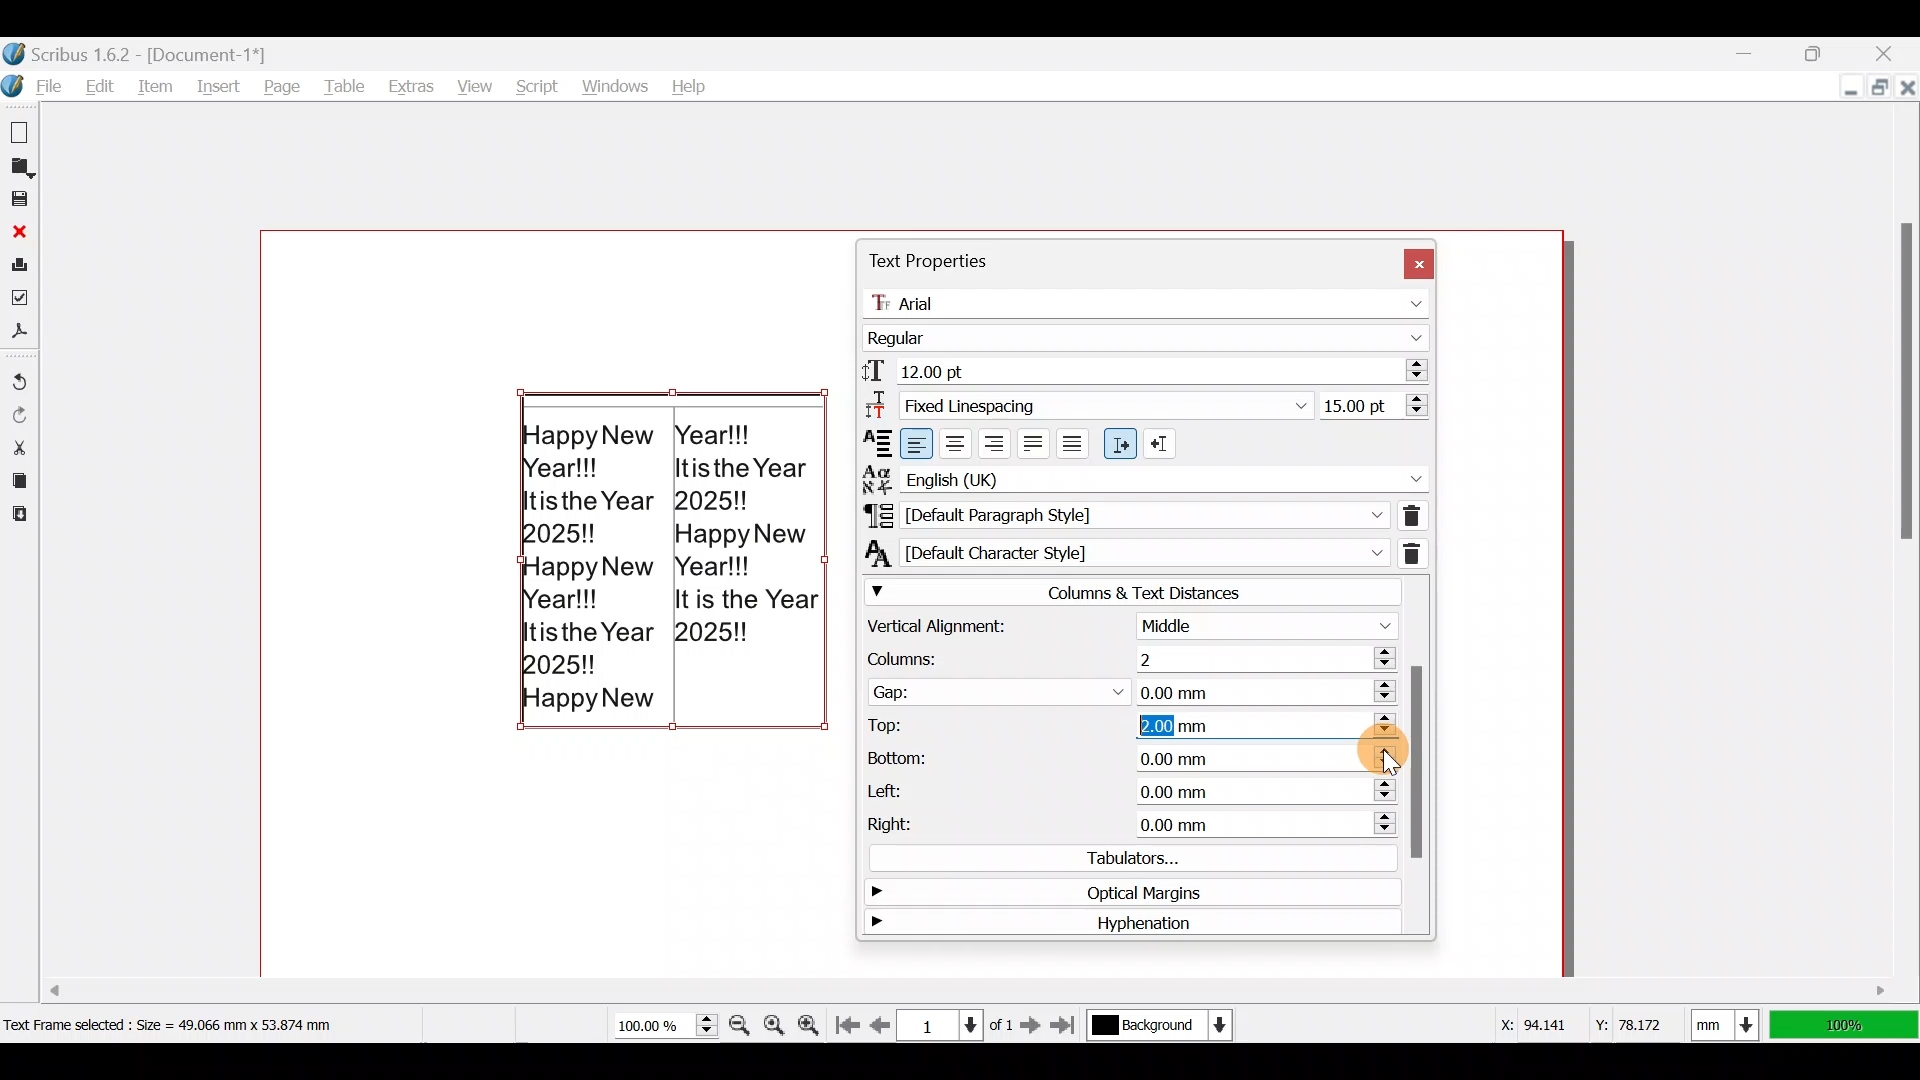 Image resolution: width=1920 pixels, height=1080 pixels. Describe the element at coordinates (674, 575) in the screenshot. I see `Happy New Year` at that location.